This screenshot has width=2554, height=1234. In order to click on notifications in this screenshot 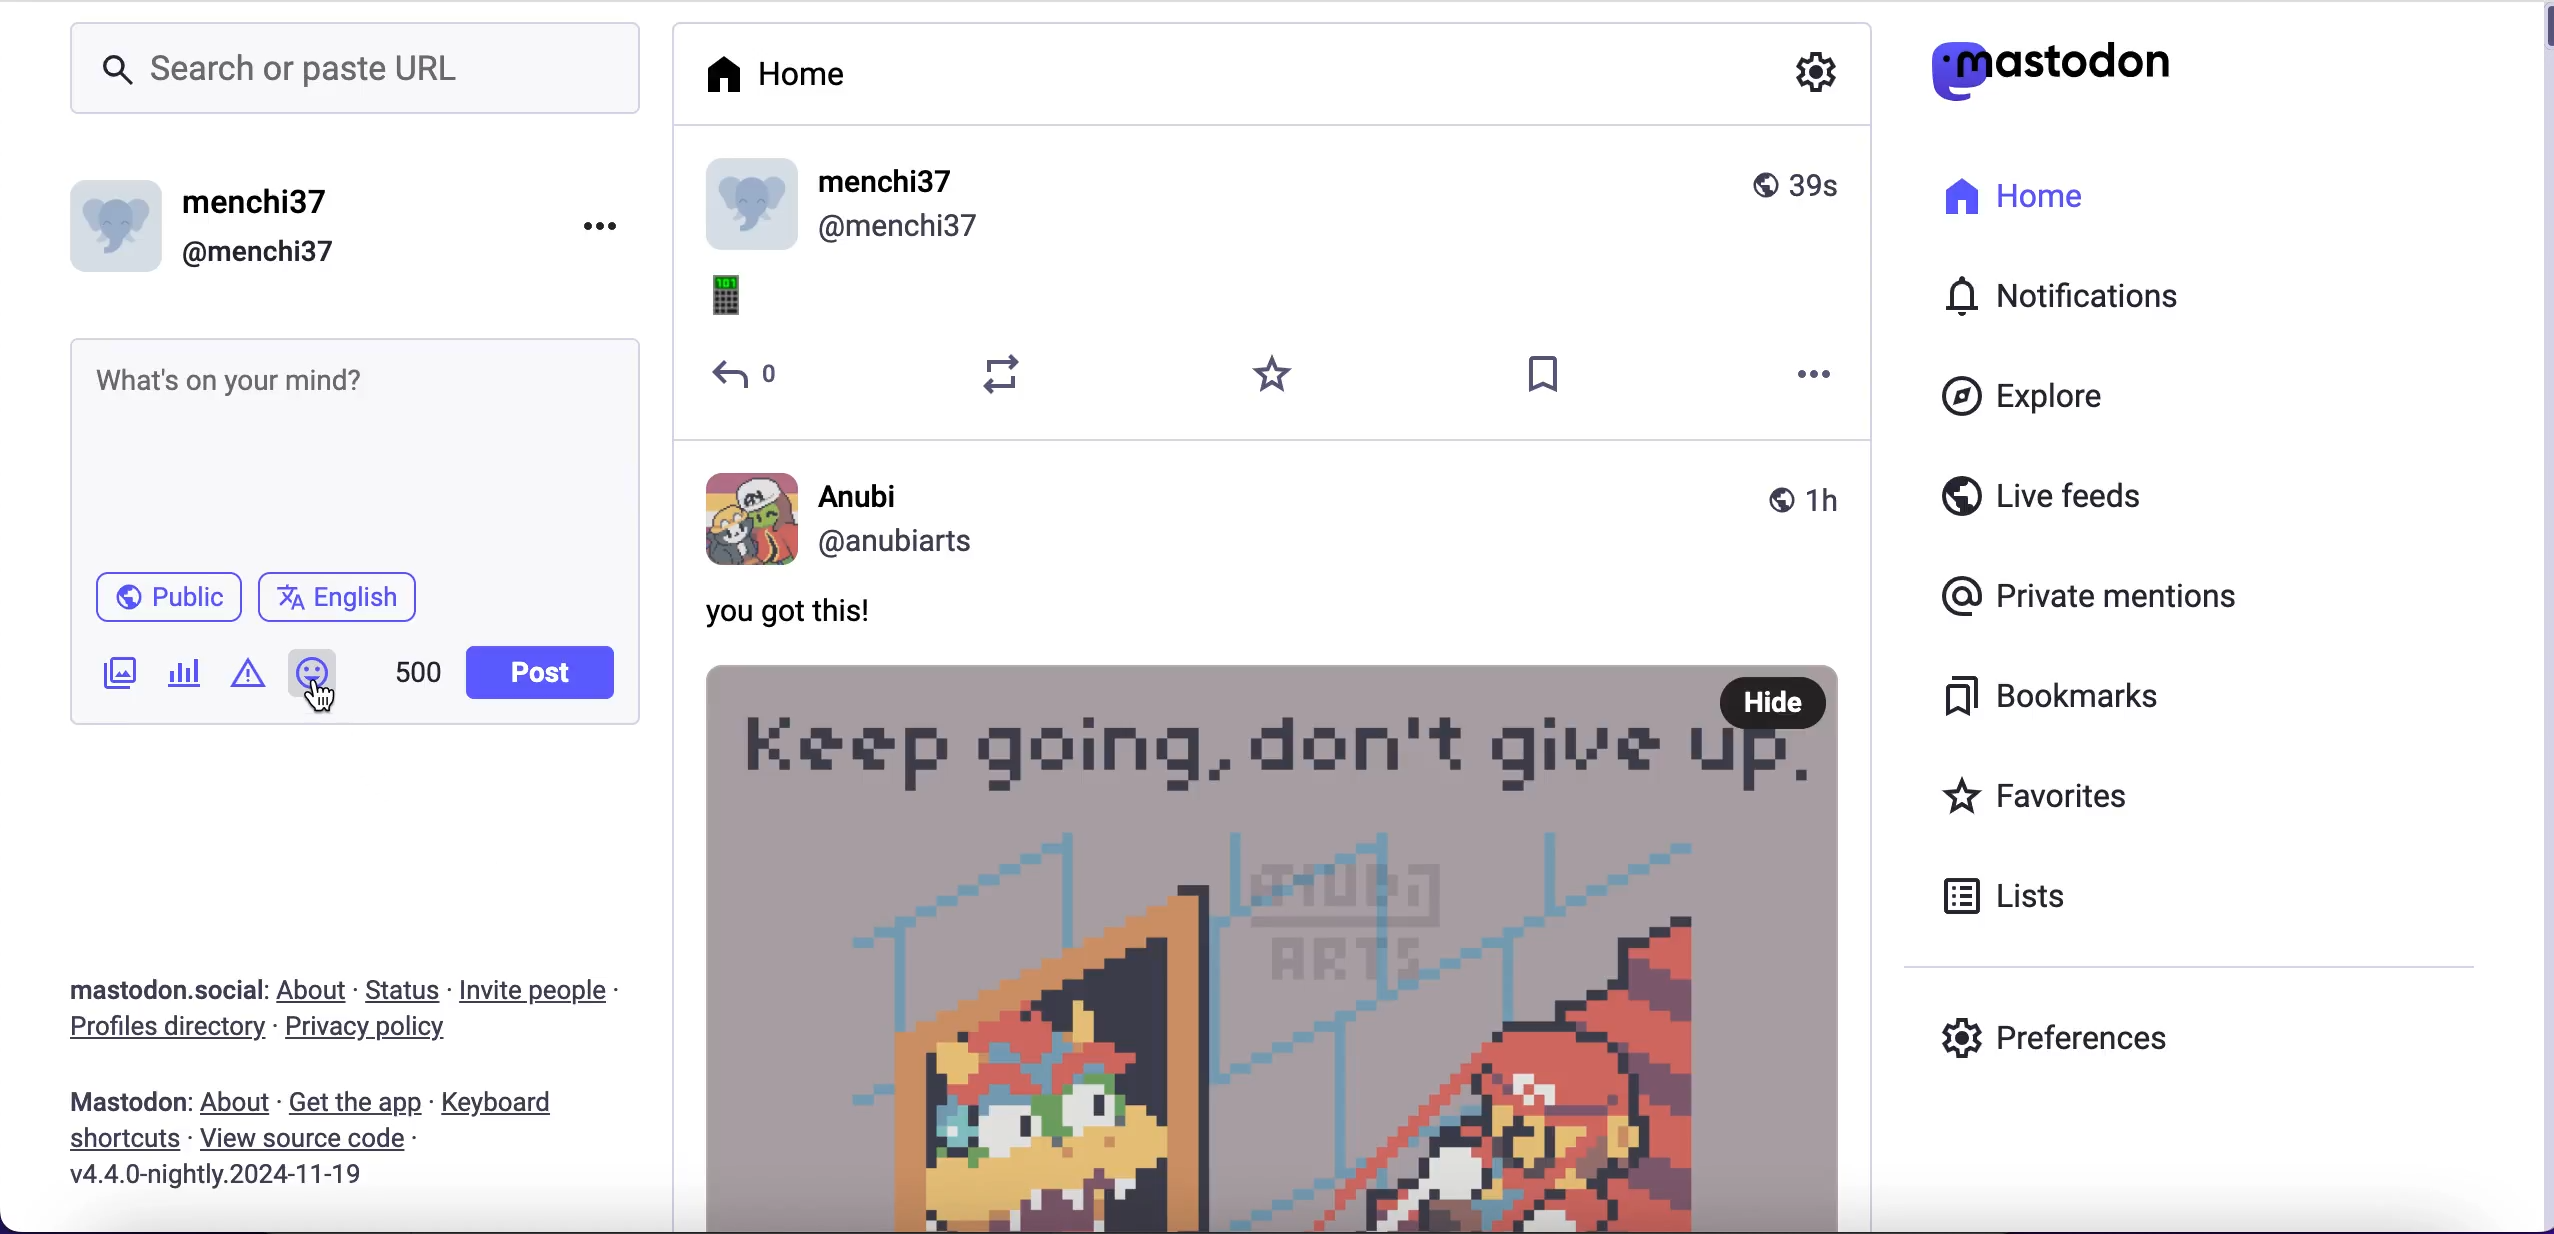, I will do `click(2082, 294)`.